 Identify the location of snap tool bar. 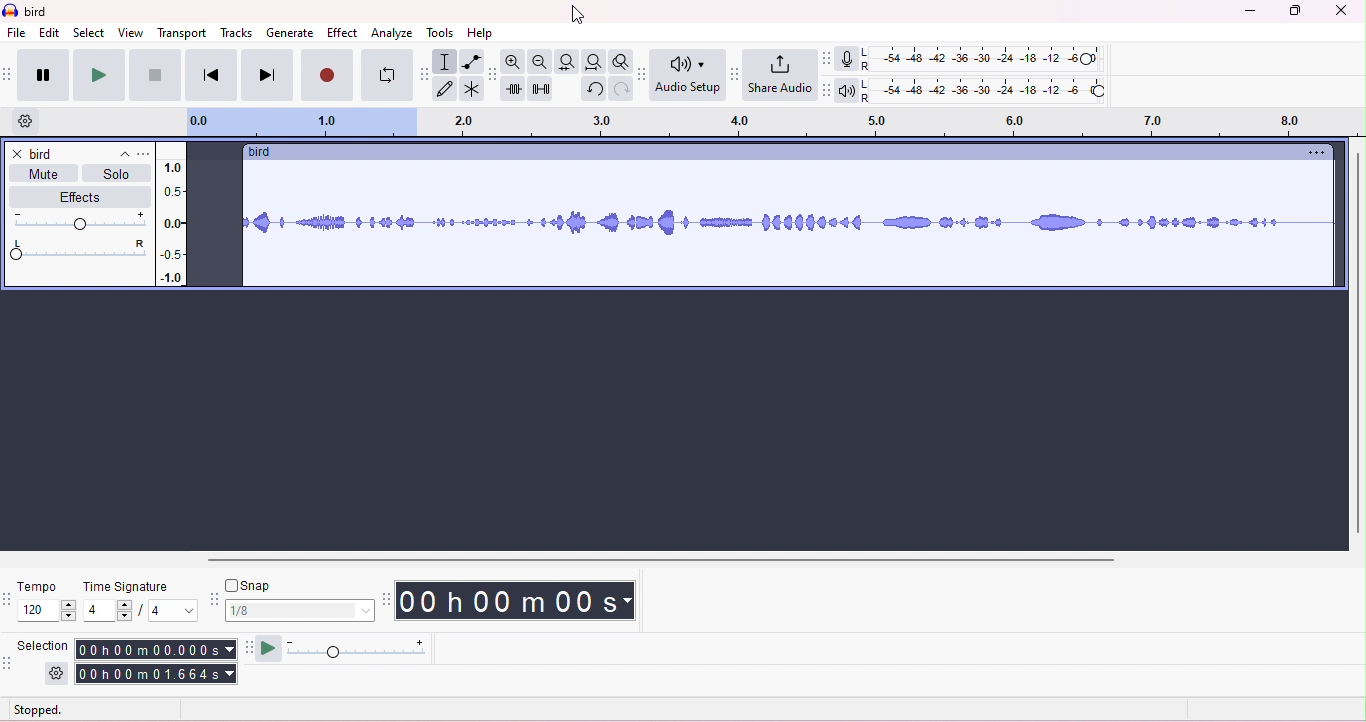
(213, 597).